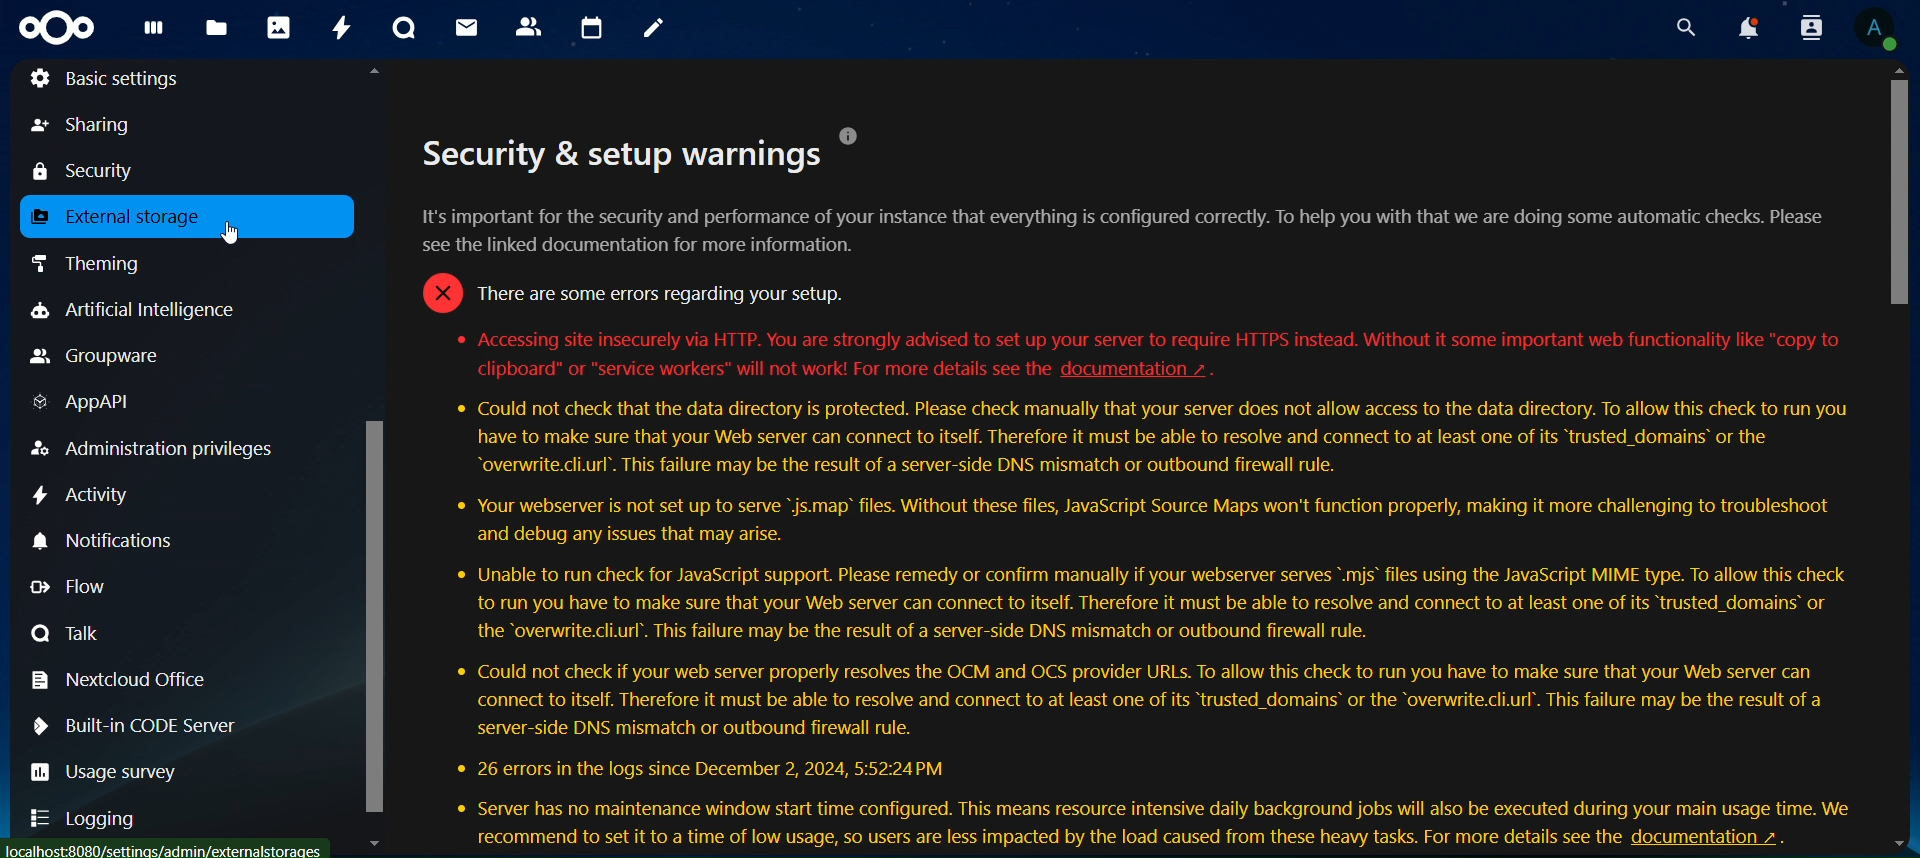 The height and width of the screenshot is (858, 1920). Describe the element at coordinates (1811, 28) in the screenshot. I see `search contacts` at that location.